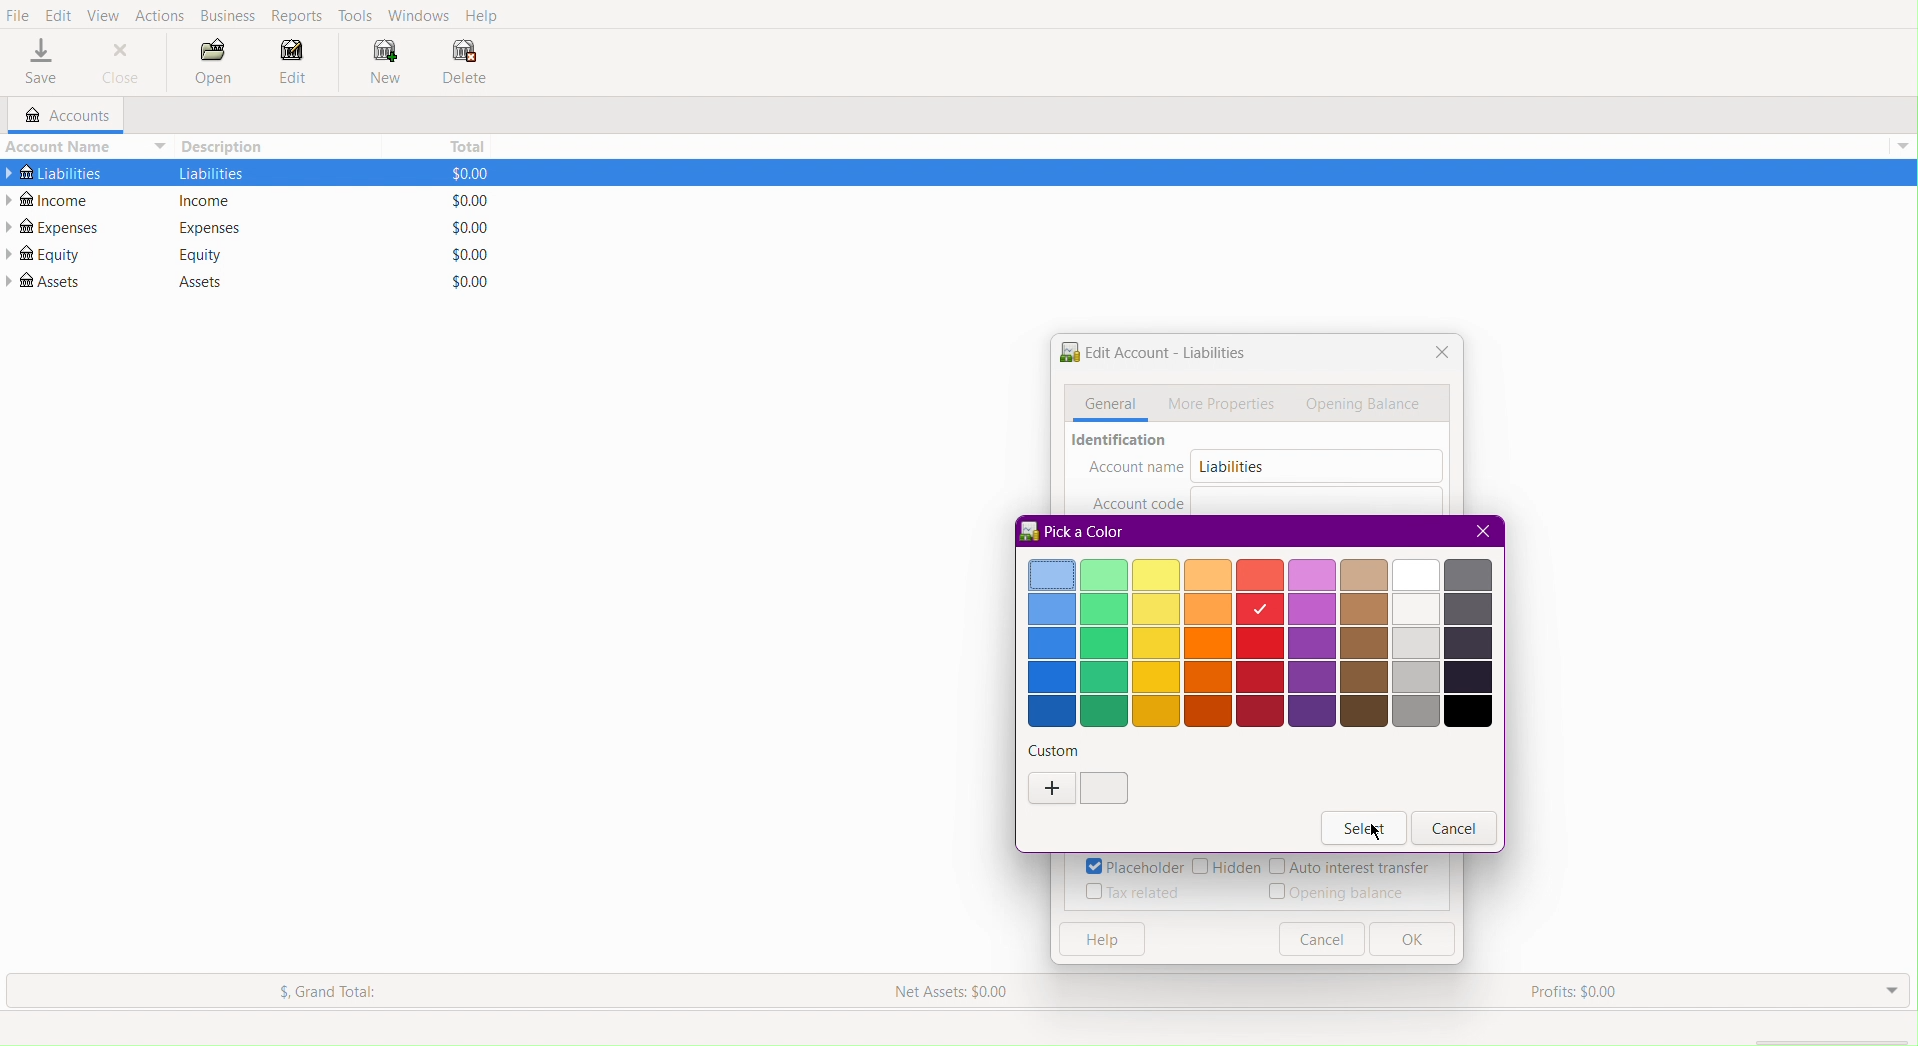 The width and height of the screenshot is (1918, 1046). What do you see at coordinates (1056, 750) in the screenshot?
I see `Custom` at bounding box center [1056, 750].